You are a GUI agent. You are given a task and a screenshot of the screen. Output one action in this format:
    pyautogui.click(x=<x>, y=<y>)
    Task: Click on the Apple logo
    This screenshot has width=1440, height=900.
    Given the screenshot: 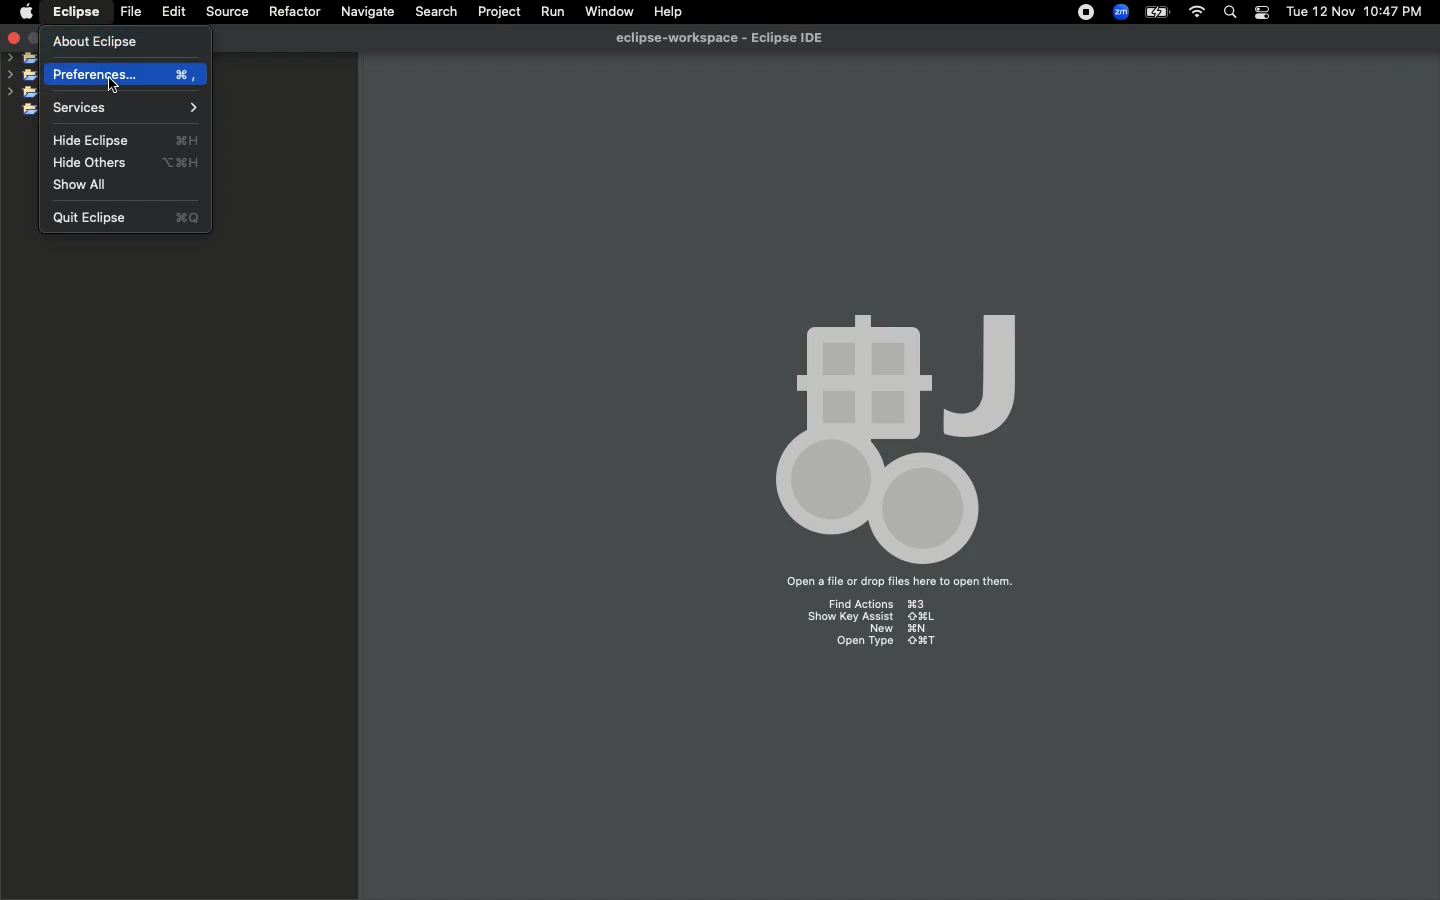 What is the action you would take?
    pyautogui.click(x=26, y=14)
    